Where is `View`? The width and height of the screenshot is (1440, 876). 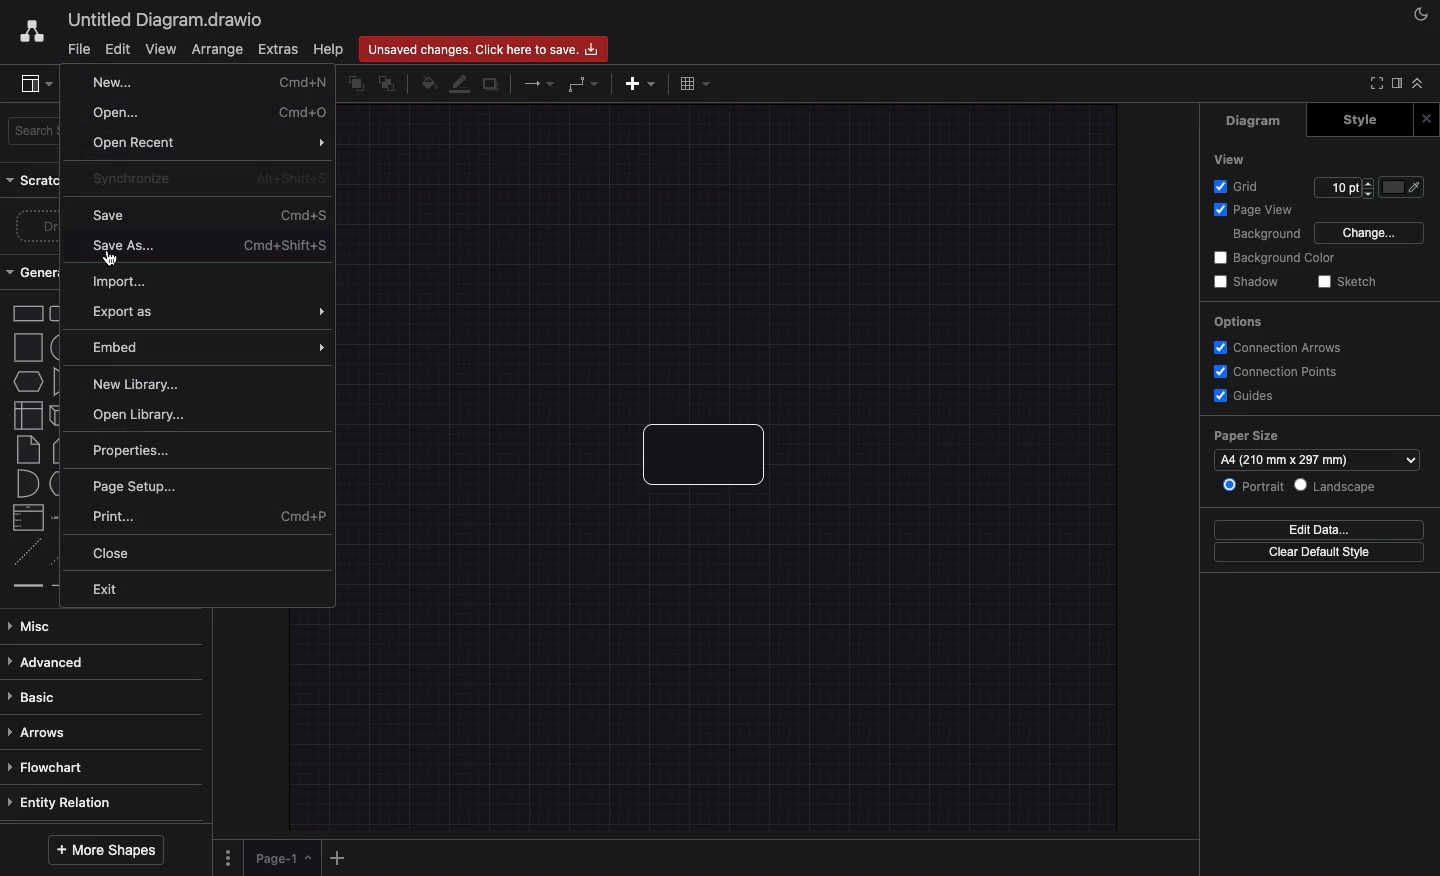
View is located at coordinates (1231, 158).